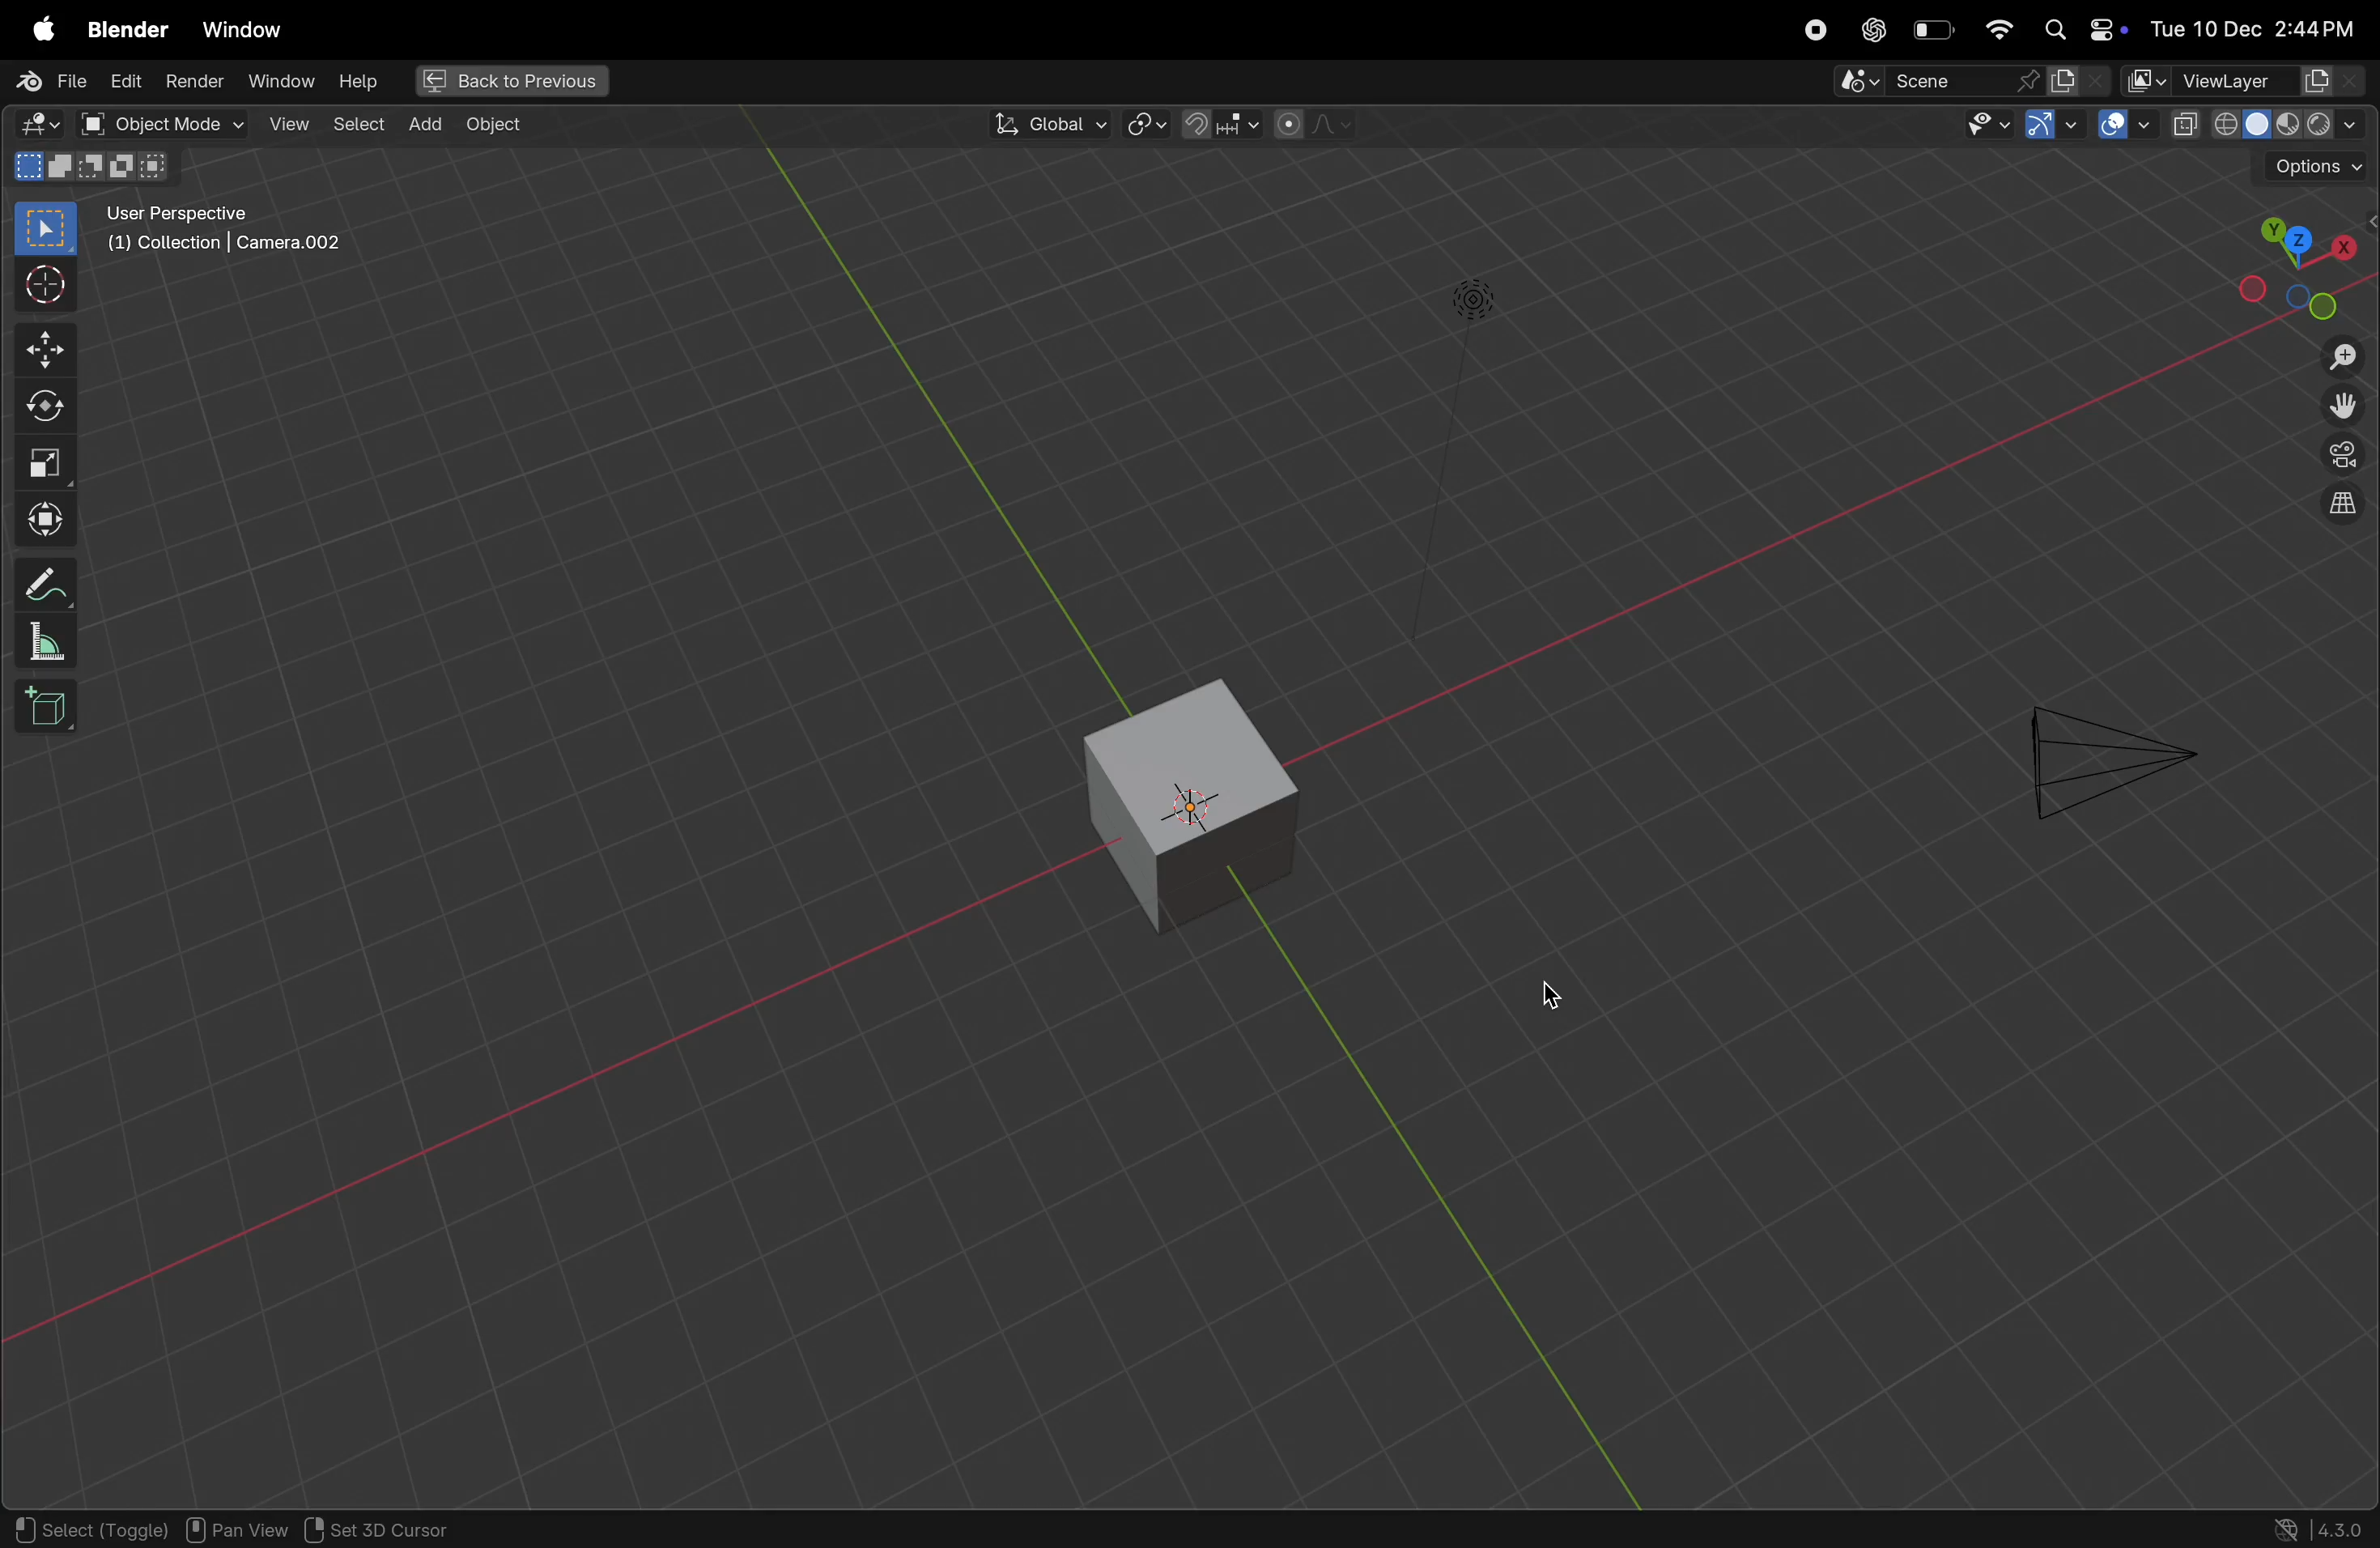 This screenshot has height=1548, width=2380. What do you see at coordinates (1550, 990) in the screenshot?
I see `cursor` at bounding box center [1550, 990].